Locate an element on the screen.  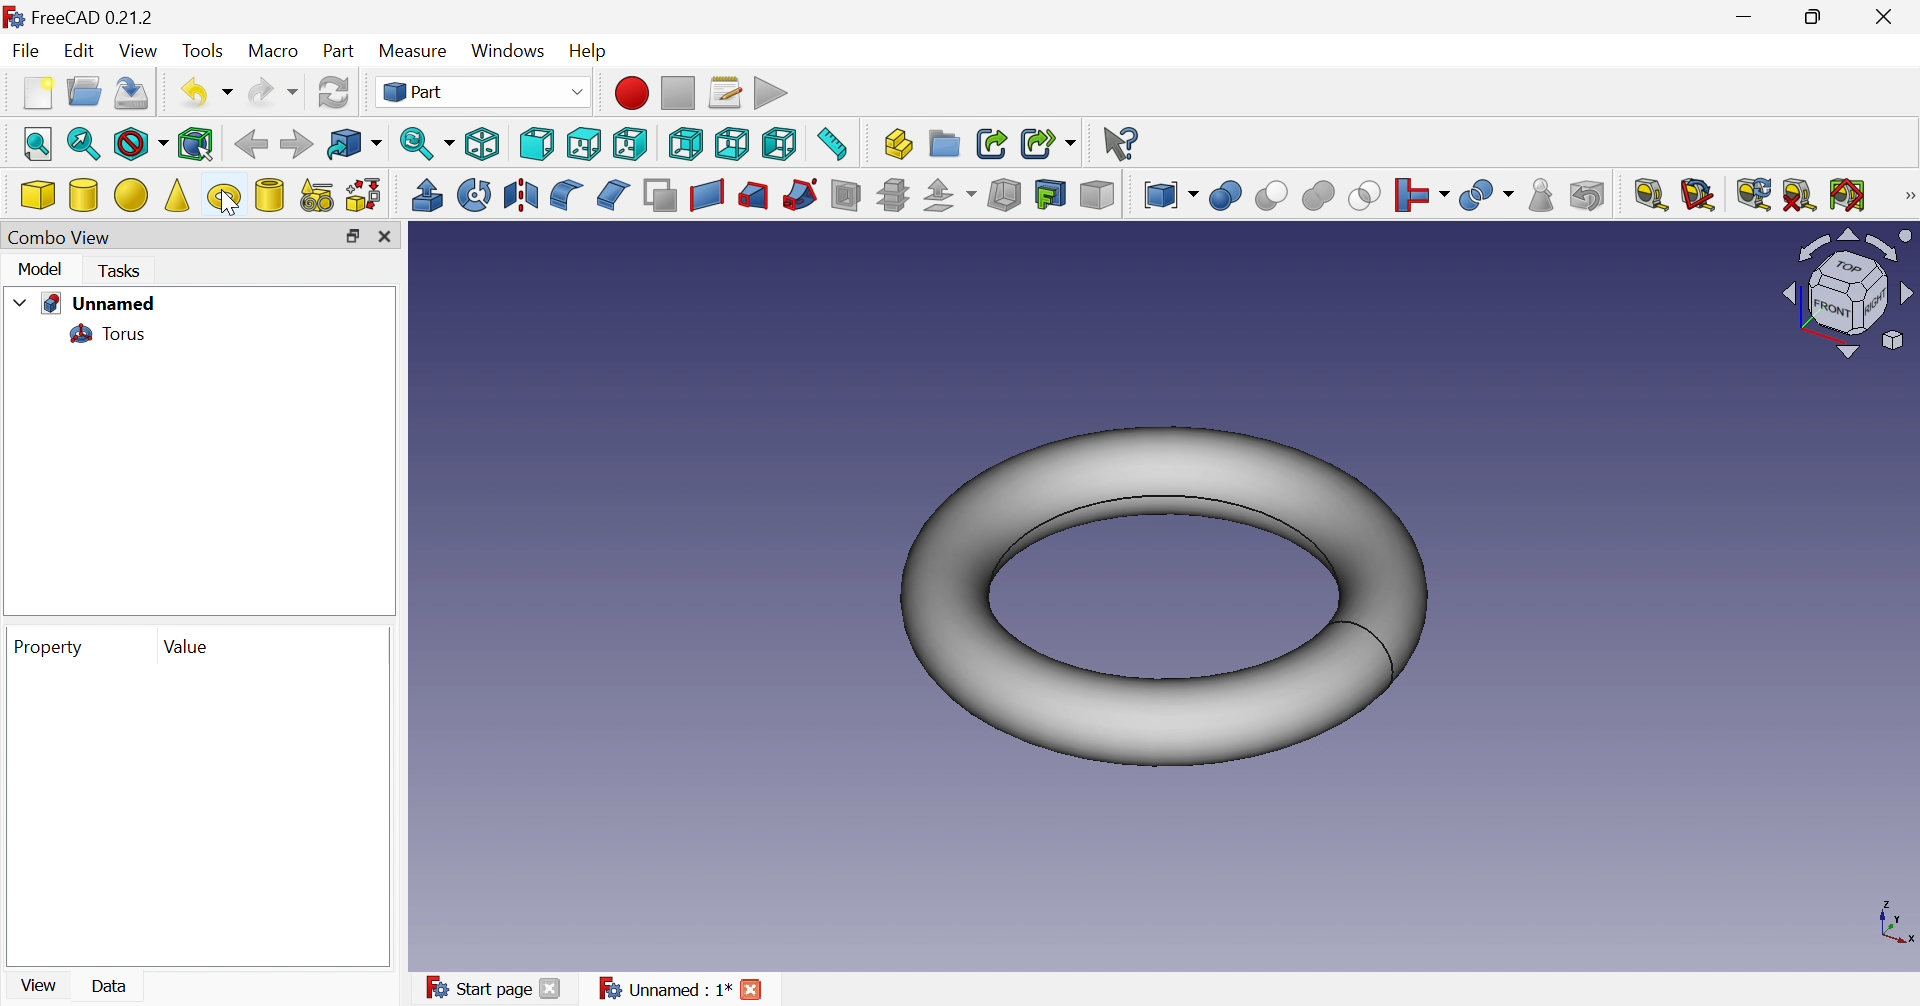
View is located at coordinates (37, 987).